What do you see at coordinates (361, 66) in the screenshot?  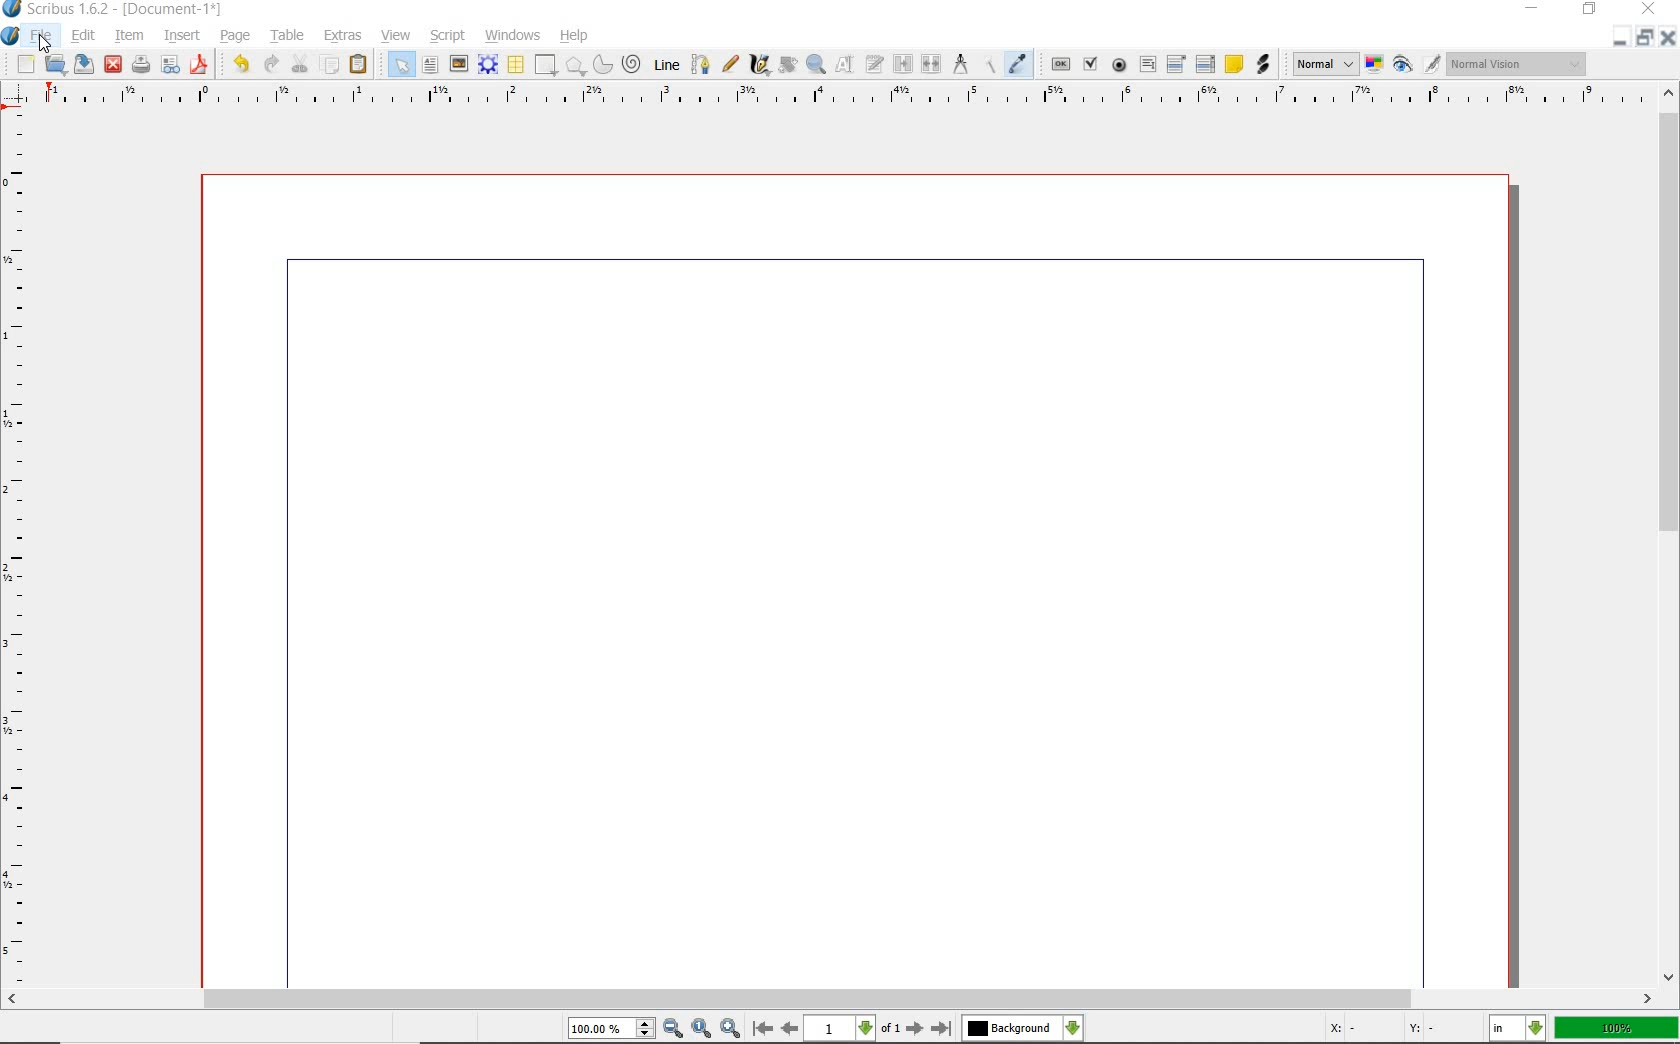 I see `paste` at bounding box center [361, 66].